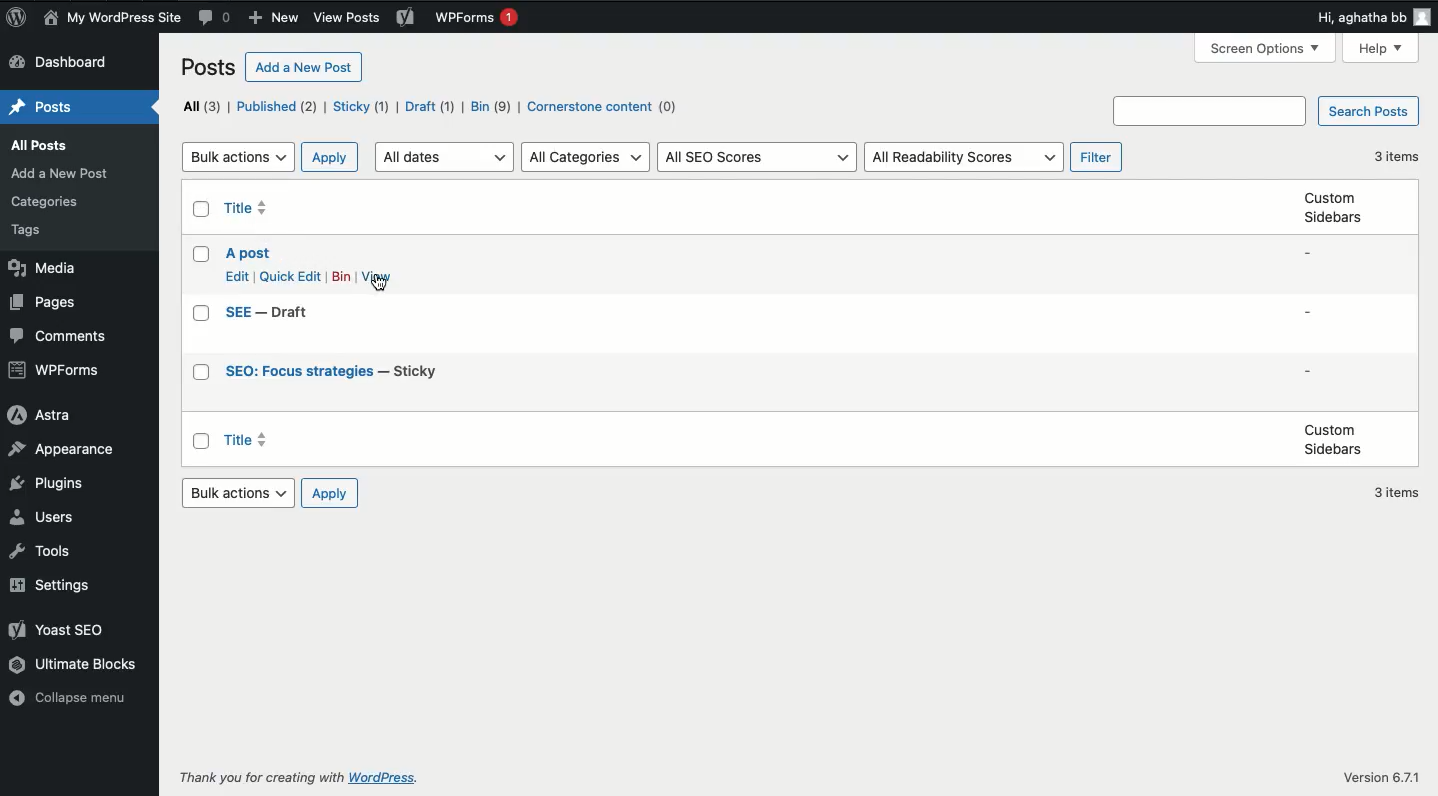 The image size is (1438, 796). I want to click on Bin, so click(490, 108).